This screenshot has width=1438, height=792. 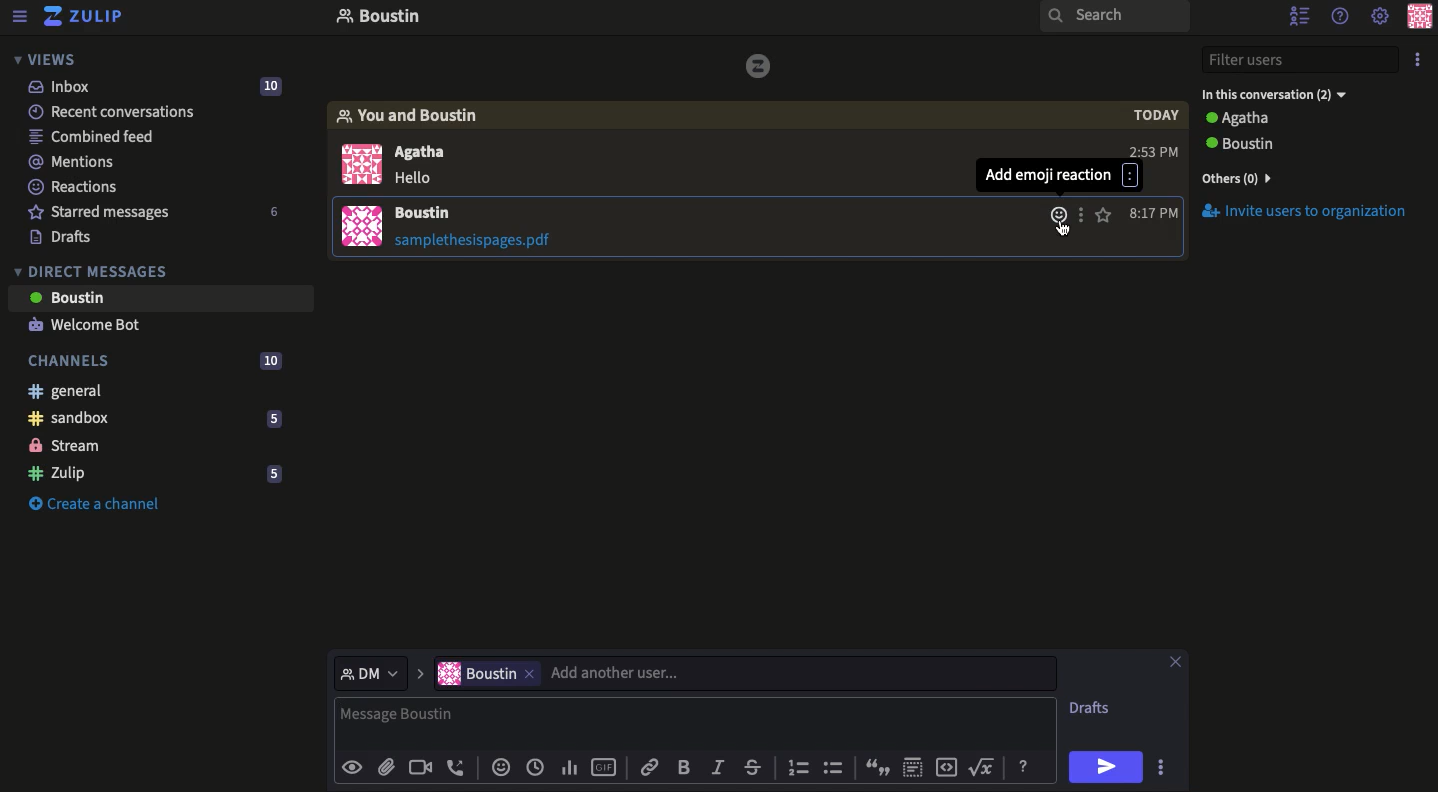 I want to click on today, so click(x=1154, y=115).